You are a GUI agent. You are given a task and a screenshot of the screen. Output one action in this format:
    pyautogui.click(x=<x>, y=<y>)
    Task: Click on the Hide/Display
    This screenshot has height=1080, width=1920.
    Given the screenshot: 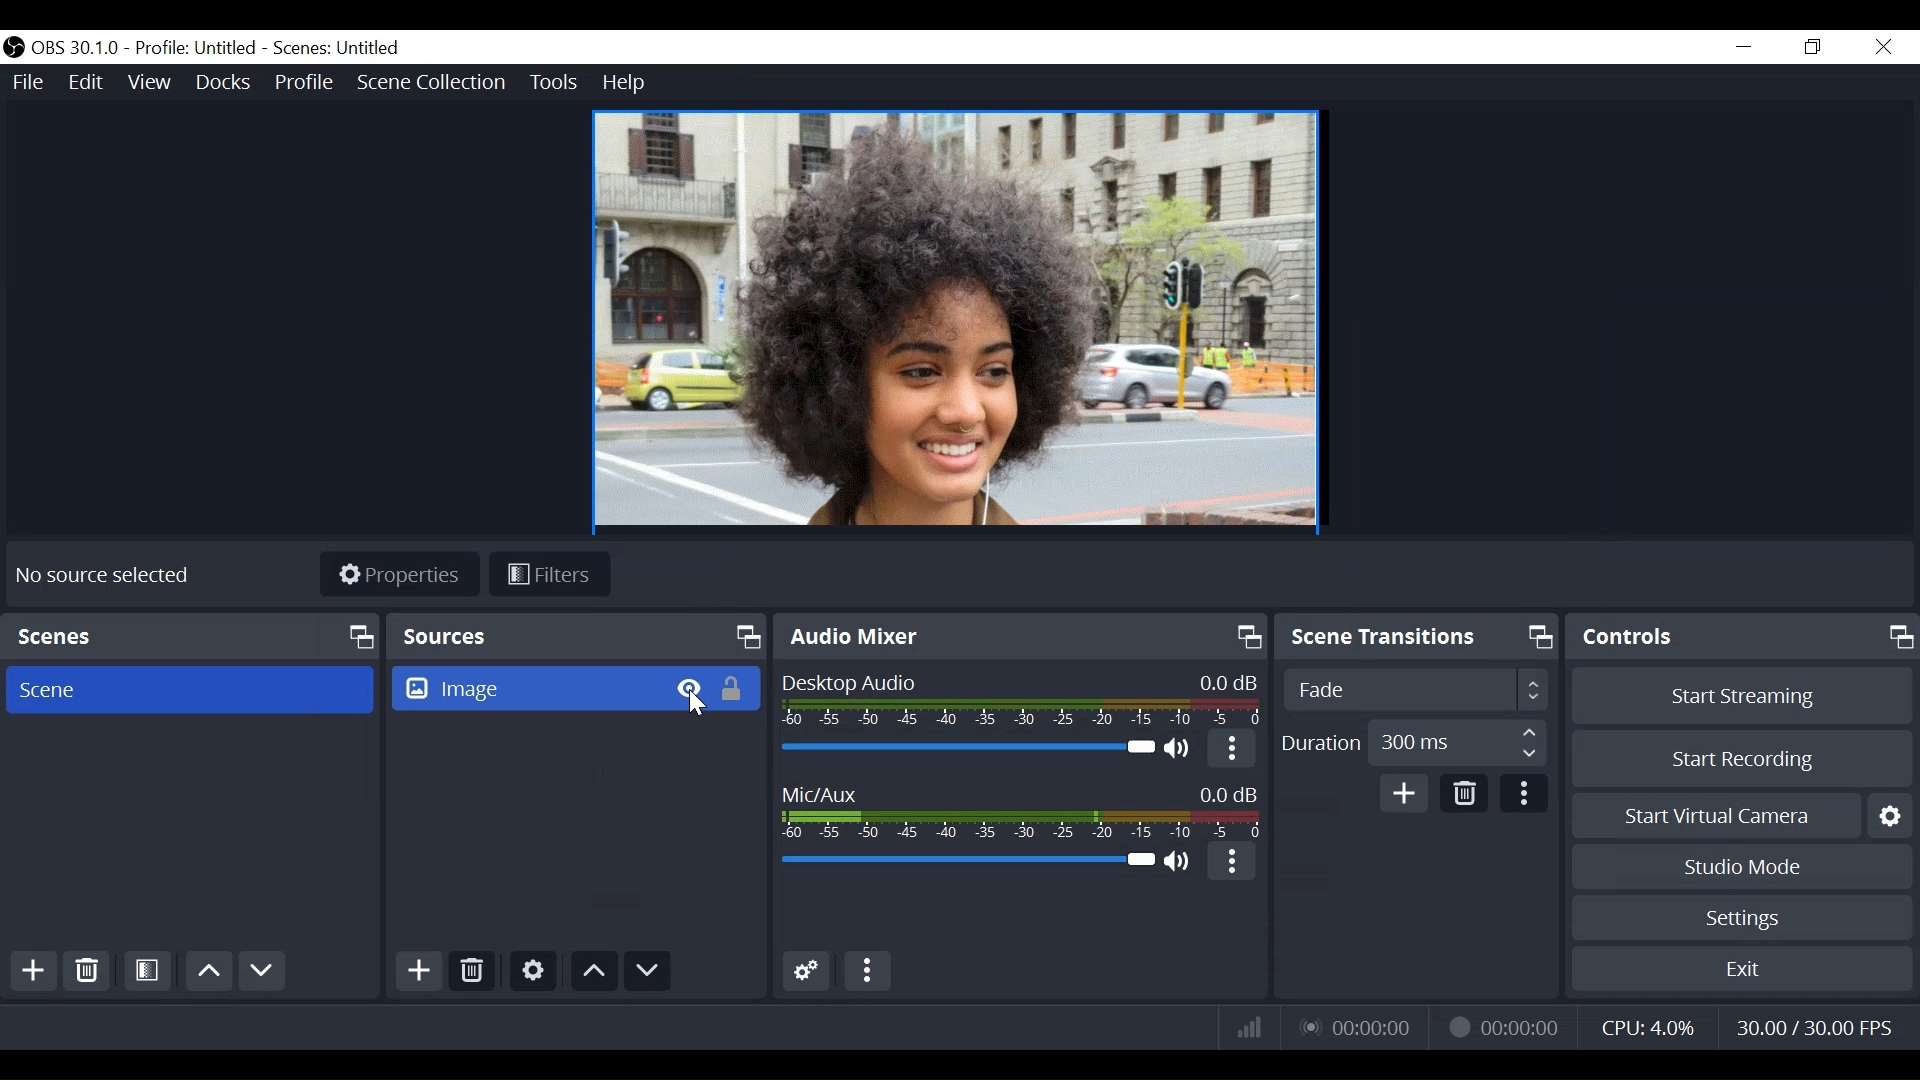 What is the action you would take?
    pyautogui.click(x=689, y=689)
    